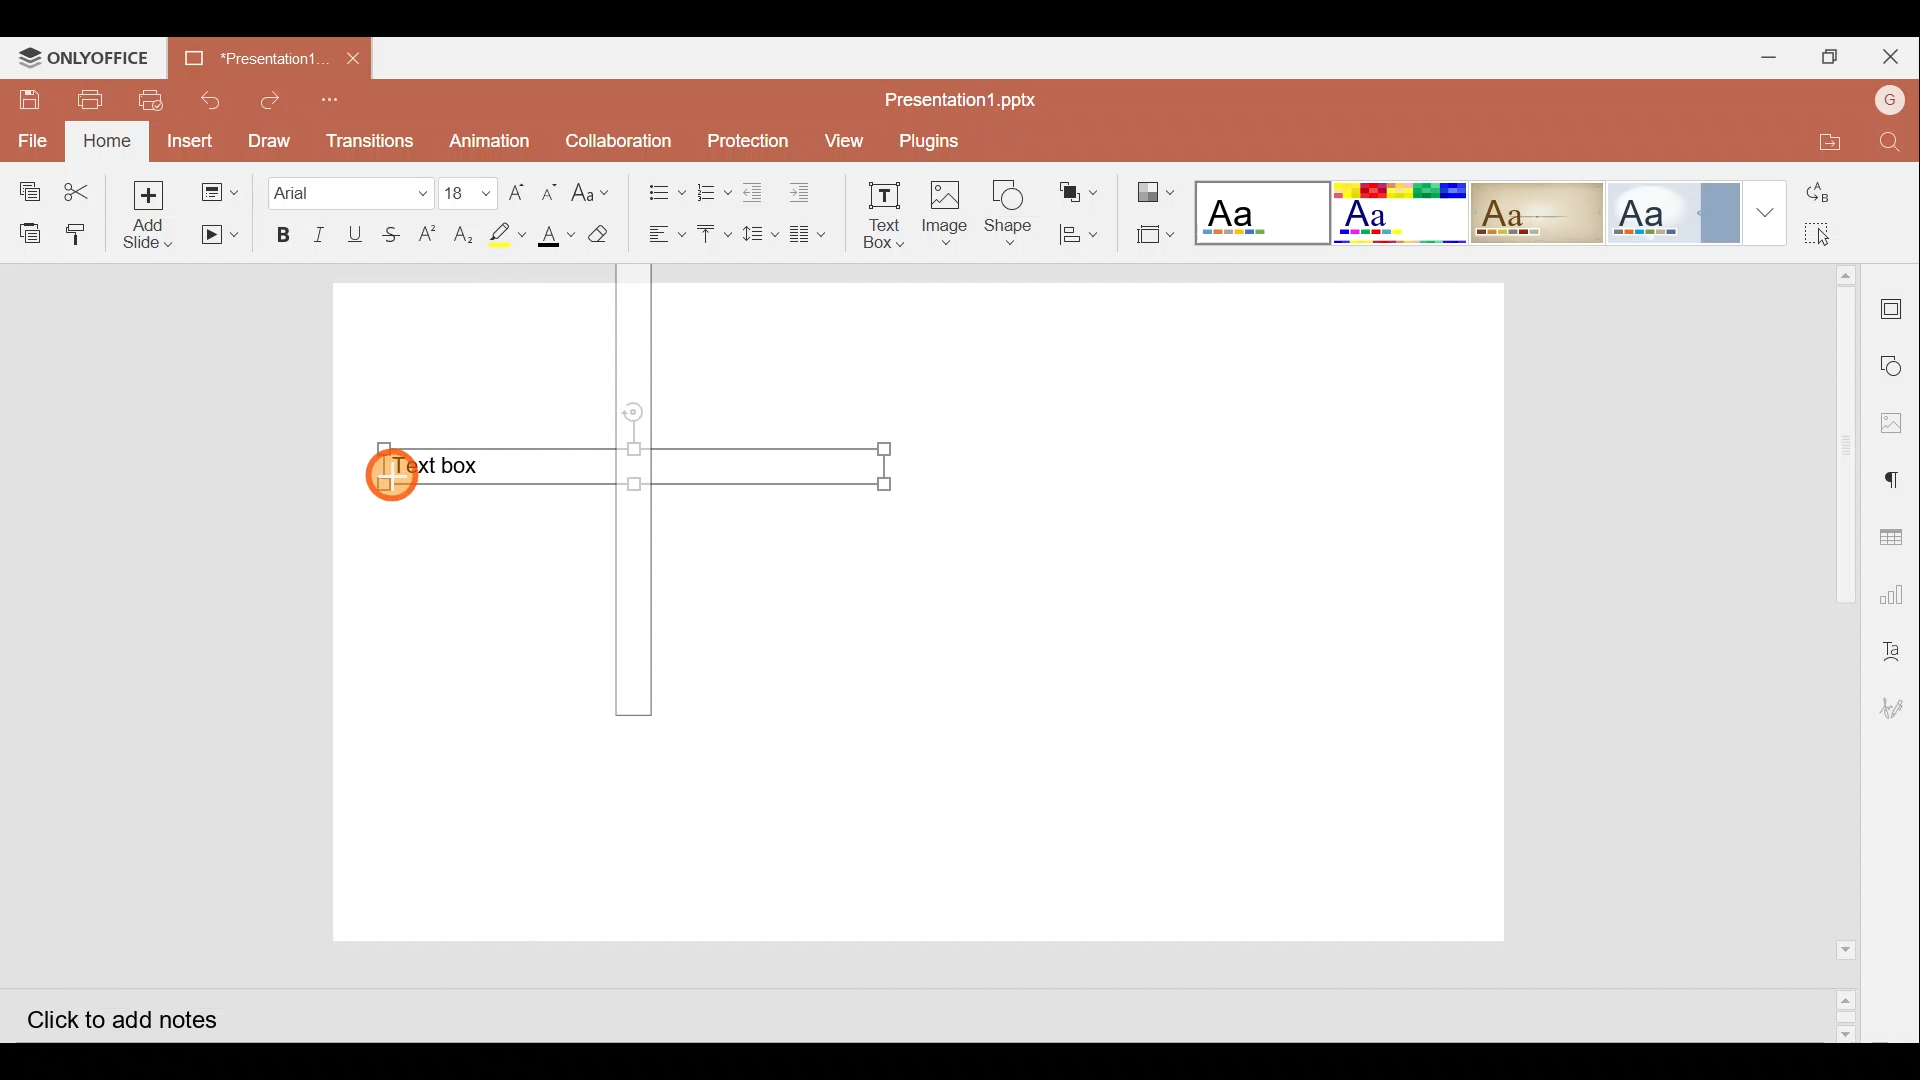 This screenshot has height=1080, width=1920. What do you see at coordinates (932, 138) in the screenshot?
I see `Plugins` at bounding box center [932, 138].